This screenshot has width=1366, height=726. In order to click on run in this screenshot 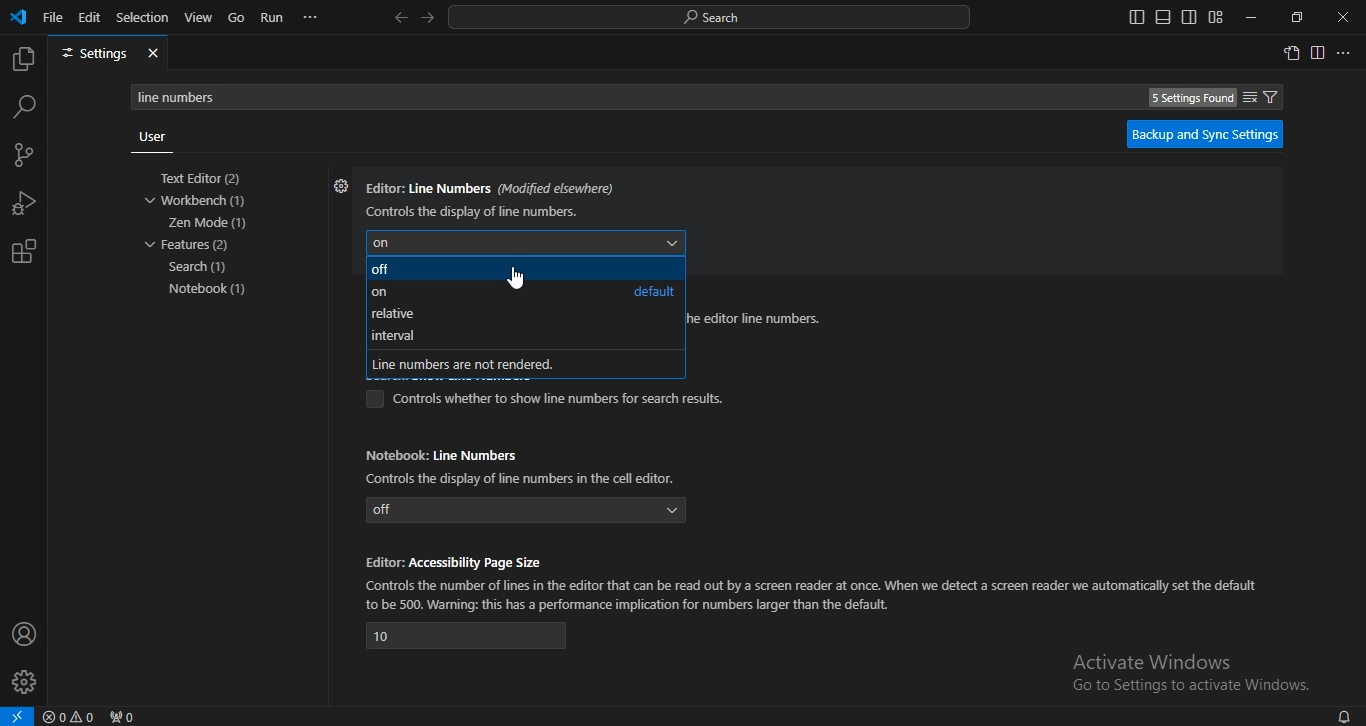, I will do `click(273, 18)`.